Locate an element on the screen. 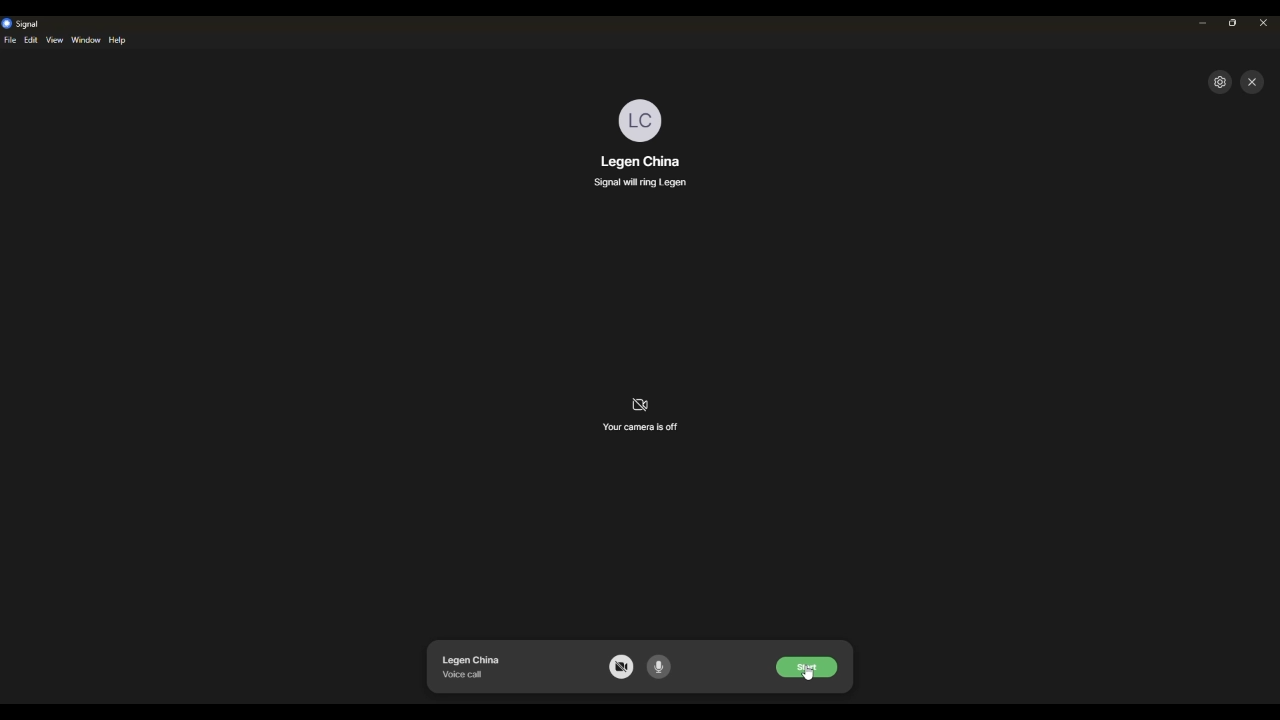 This screenshot has width=1280, height=720. close is located at coordinates (1263, 22).